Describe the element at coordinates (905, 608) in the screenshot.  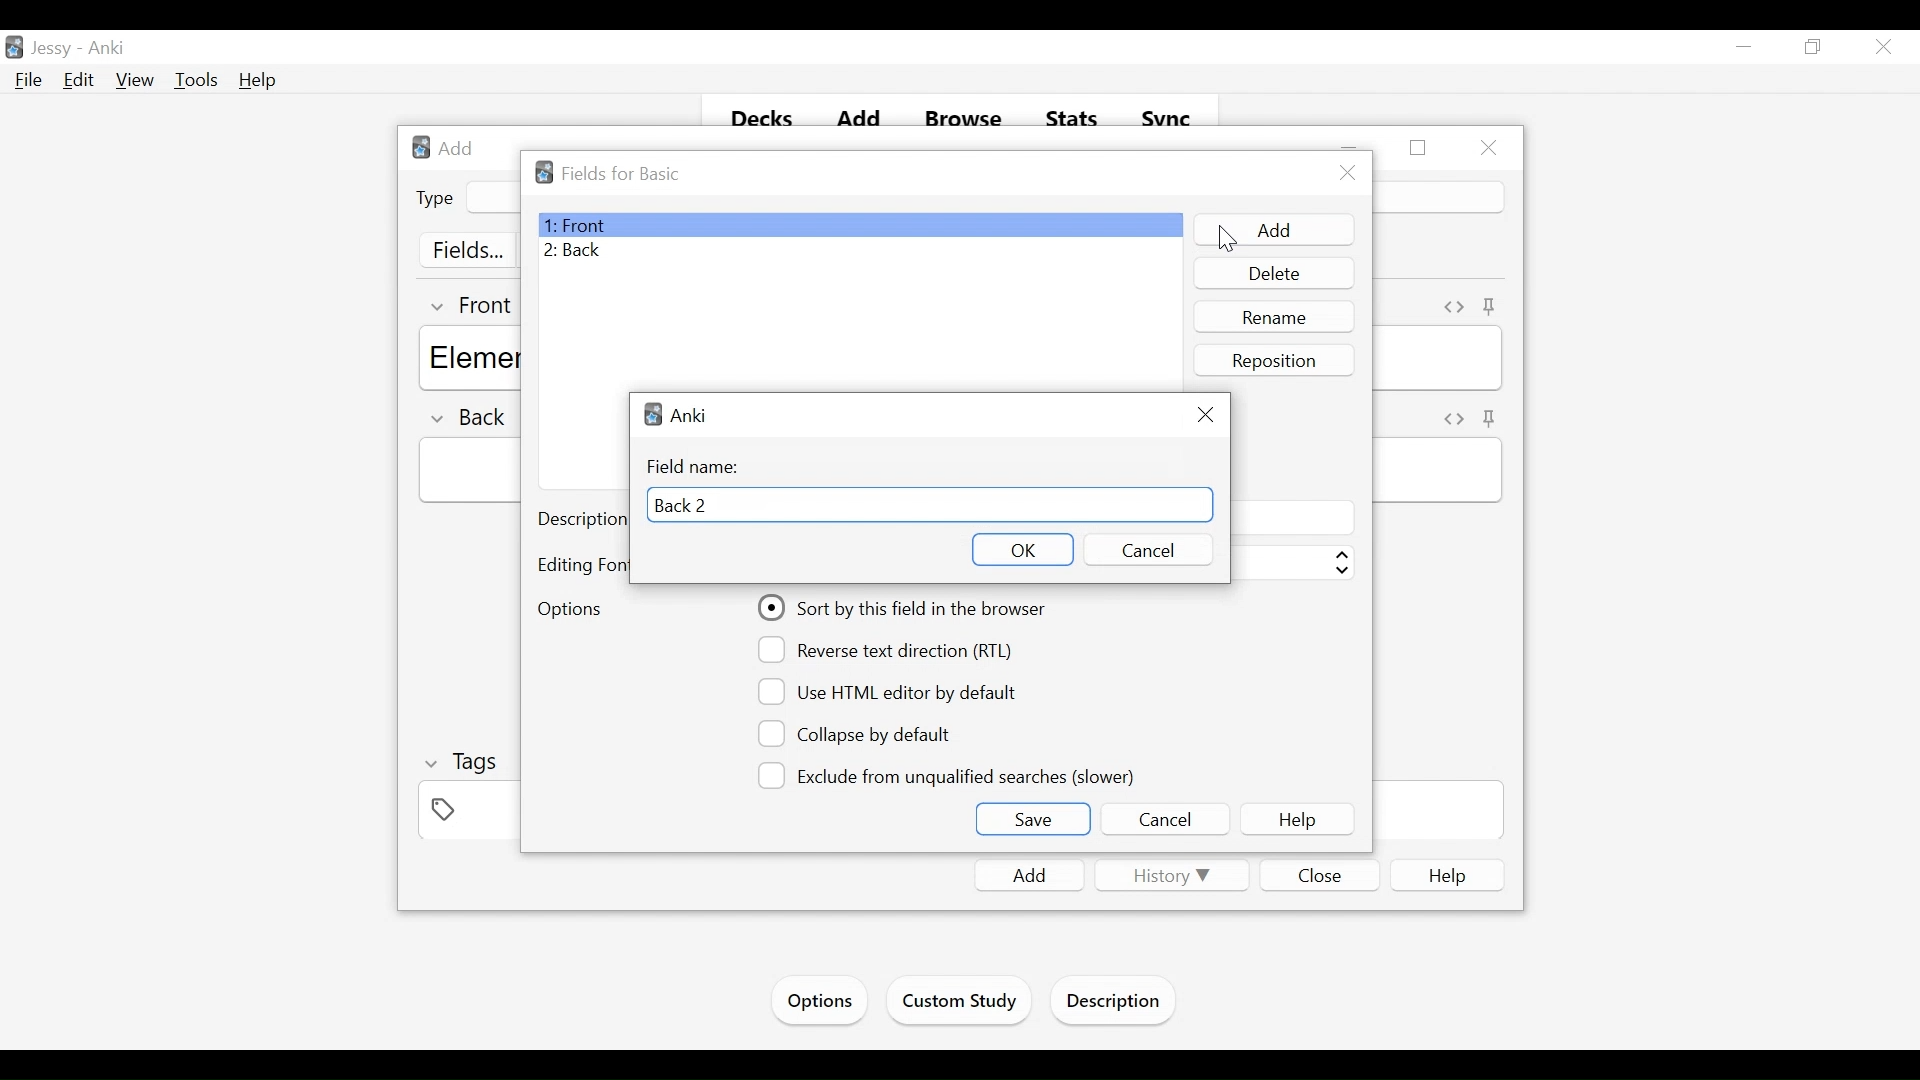
I see `(un)select Sort tis field in the browser` at that location.